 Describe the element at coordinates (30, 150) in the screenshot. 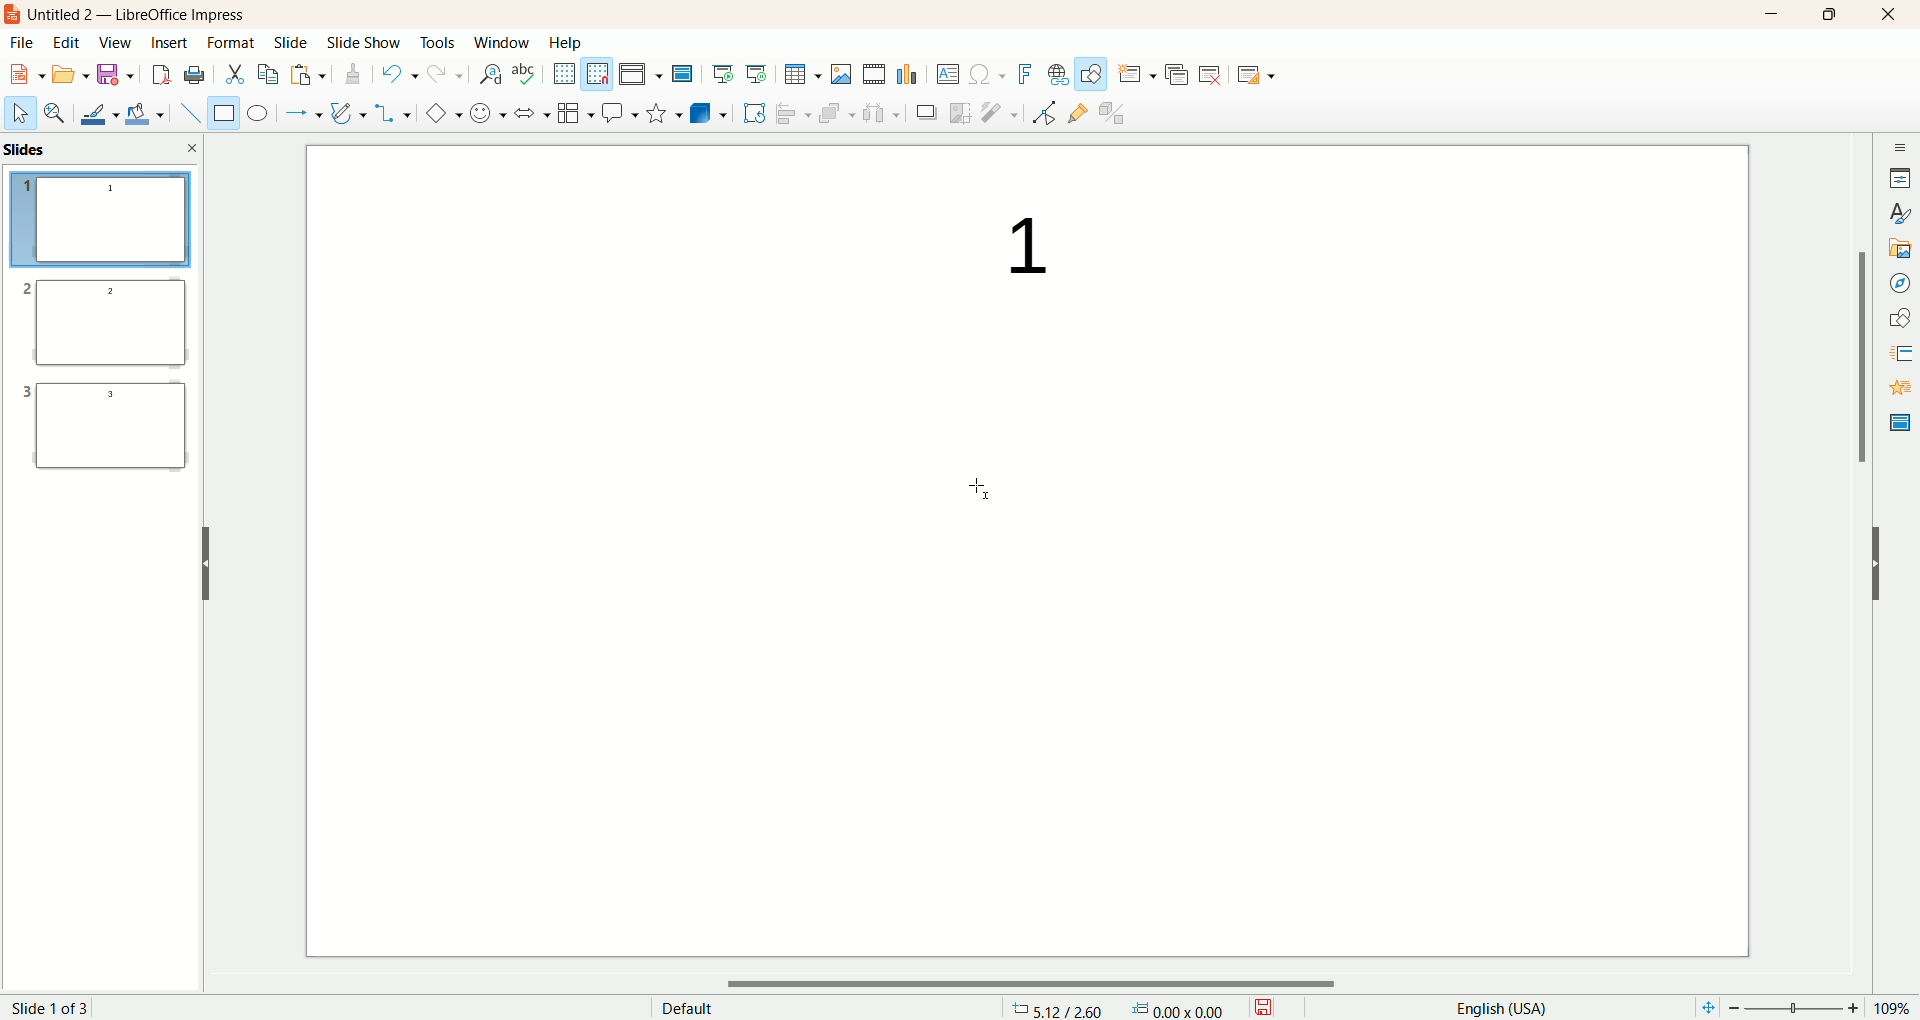

I see `slides` at that location.